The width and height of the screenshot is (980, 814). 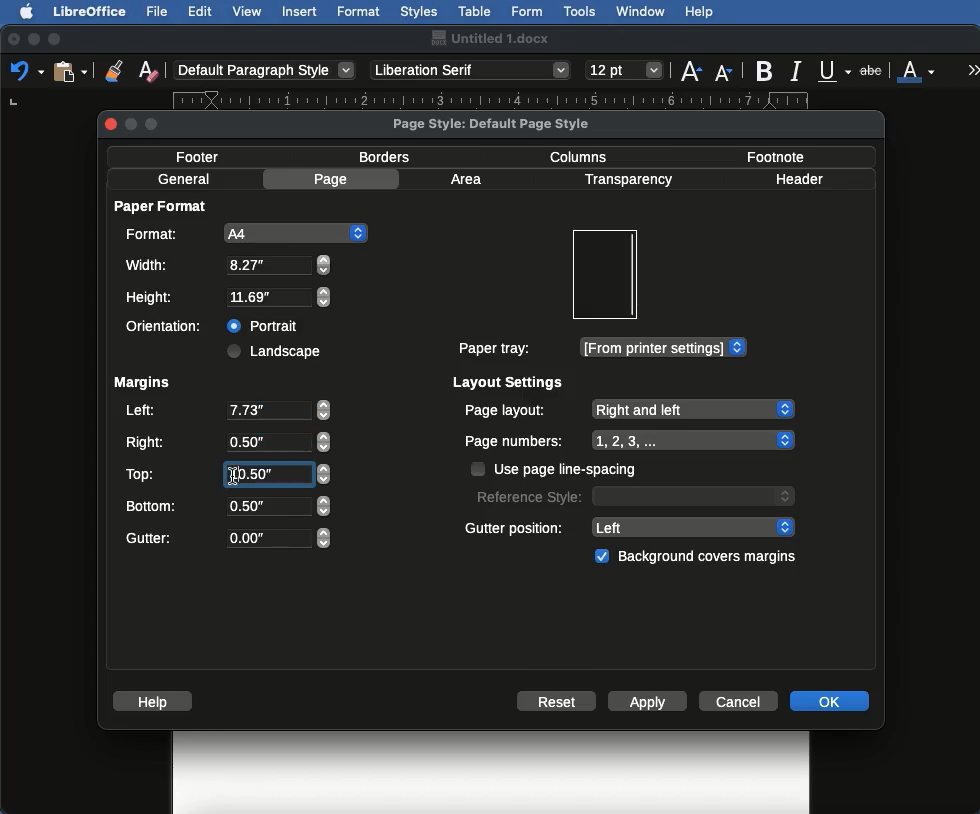 What do you see at coordinates (227, 265) in the screenshot?
I see `Width` at bounding box center [227, 265].